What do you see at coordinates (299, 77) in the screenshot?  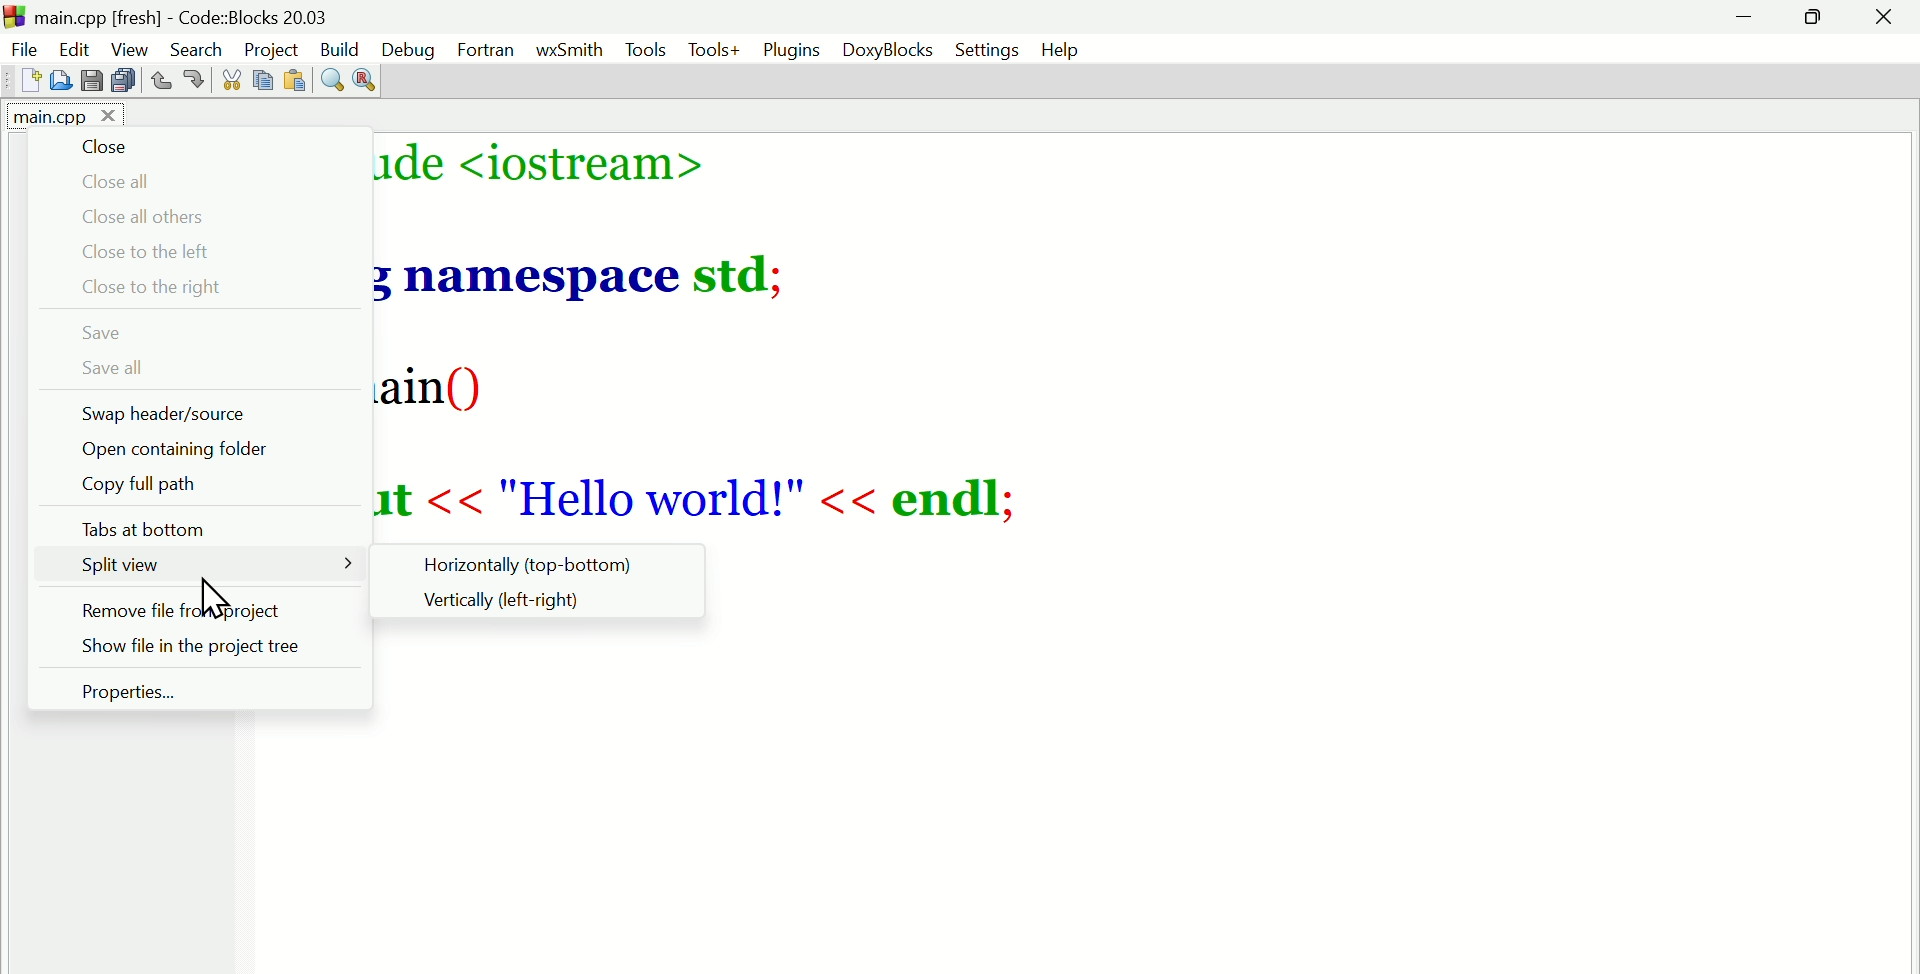 I see `Paste` at bounding box center [299, 77].